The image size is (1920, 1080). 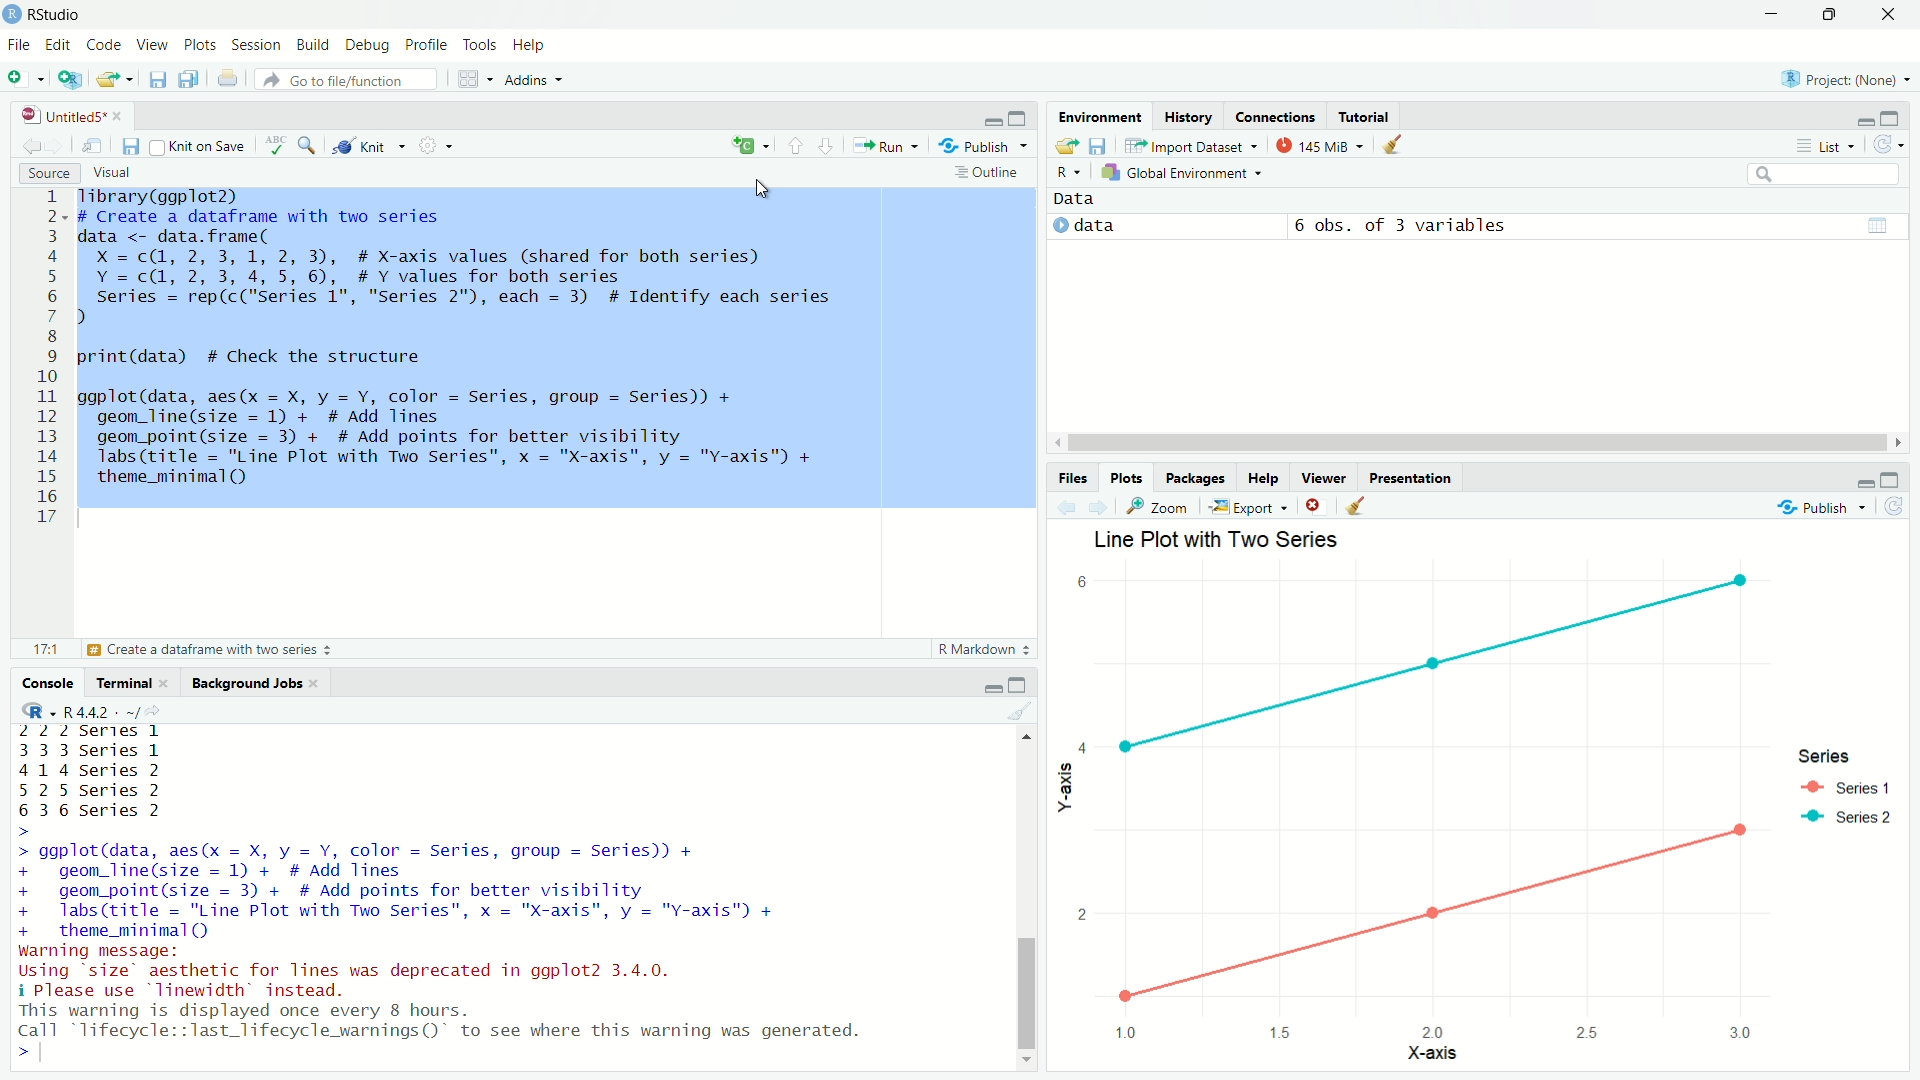 I want to click on View, so click(x=154, y=47).